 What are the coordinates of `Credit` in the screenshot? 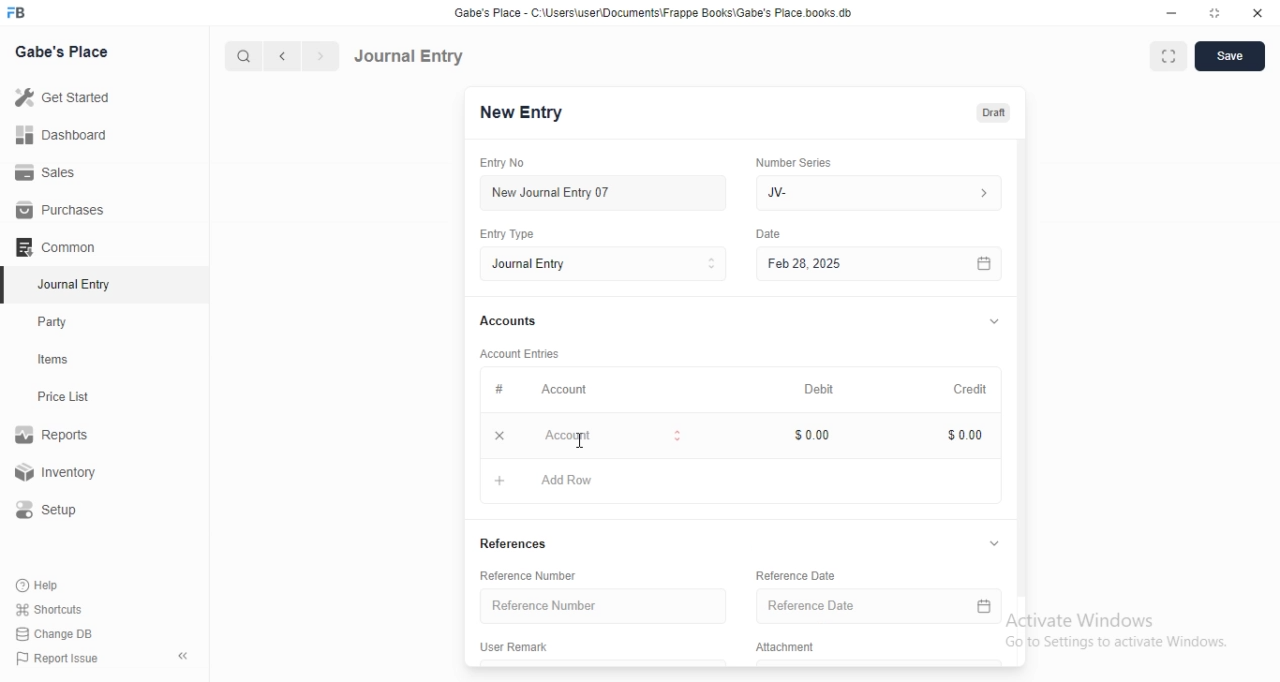 It's located at (969, 387).